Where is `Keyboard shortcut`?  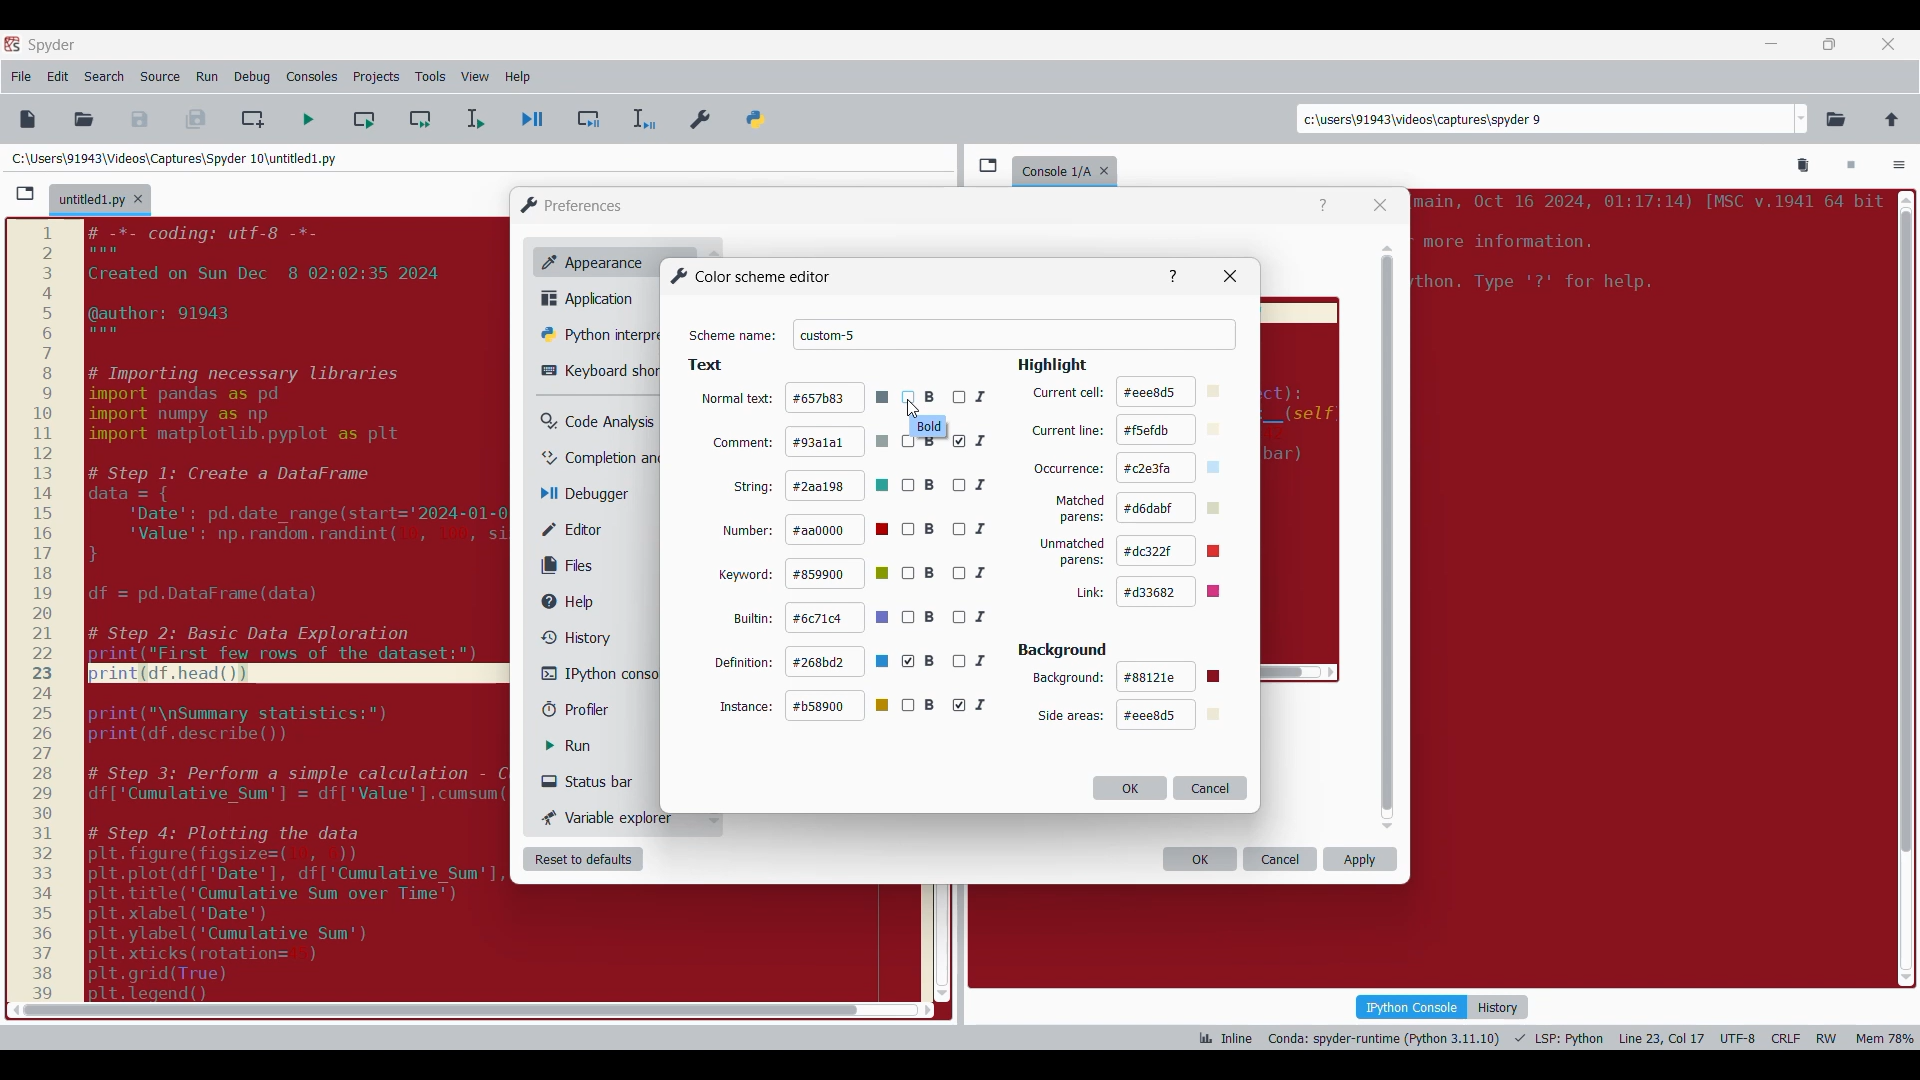 Keyboard shortcut is located at coordinates (600, 371).